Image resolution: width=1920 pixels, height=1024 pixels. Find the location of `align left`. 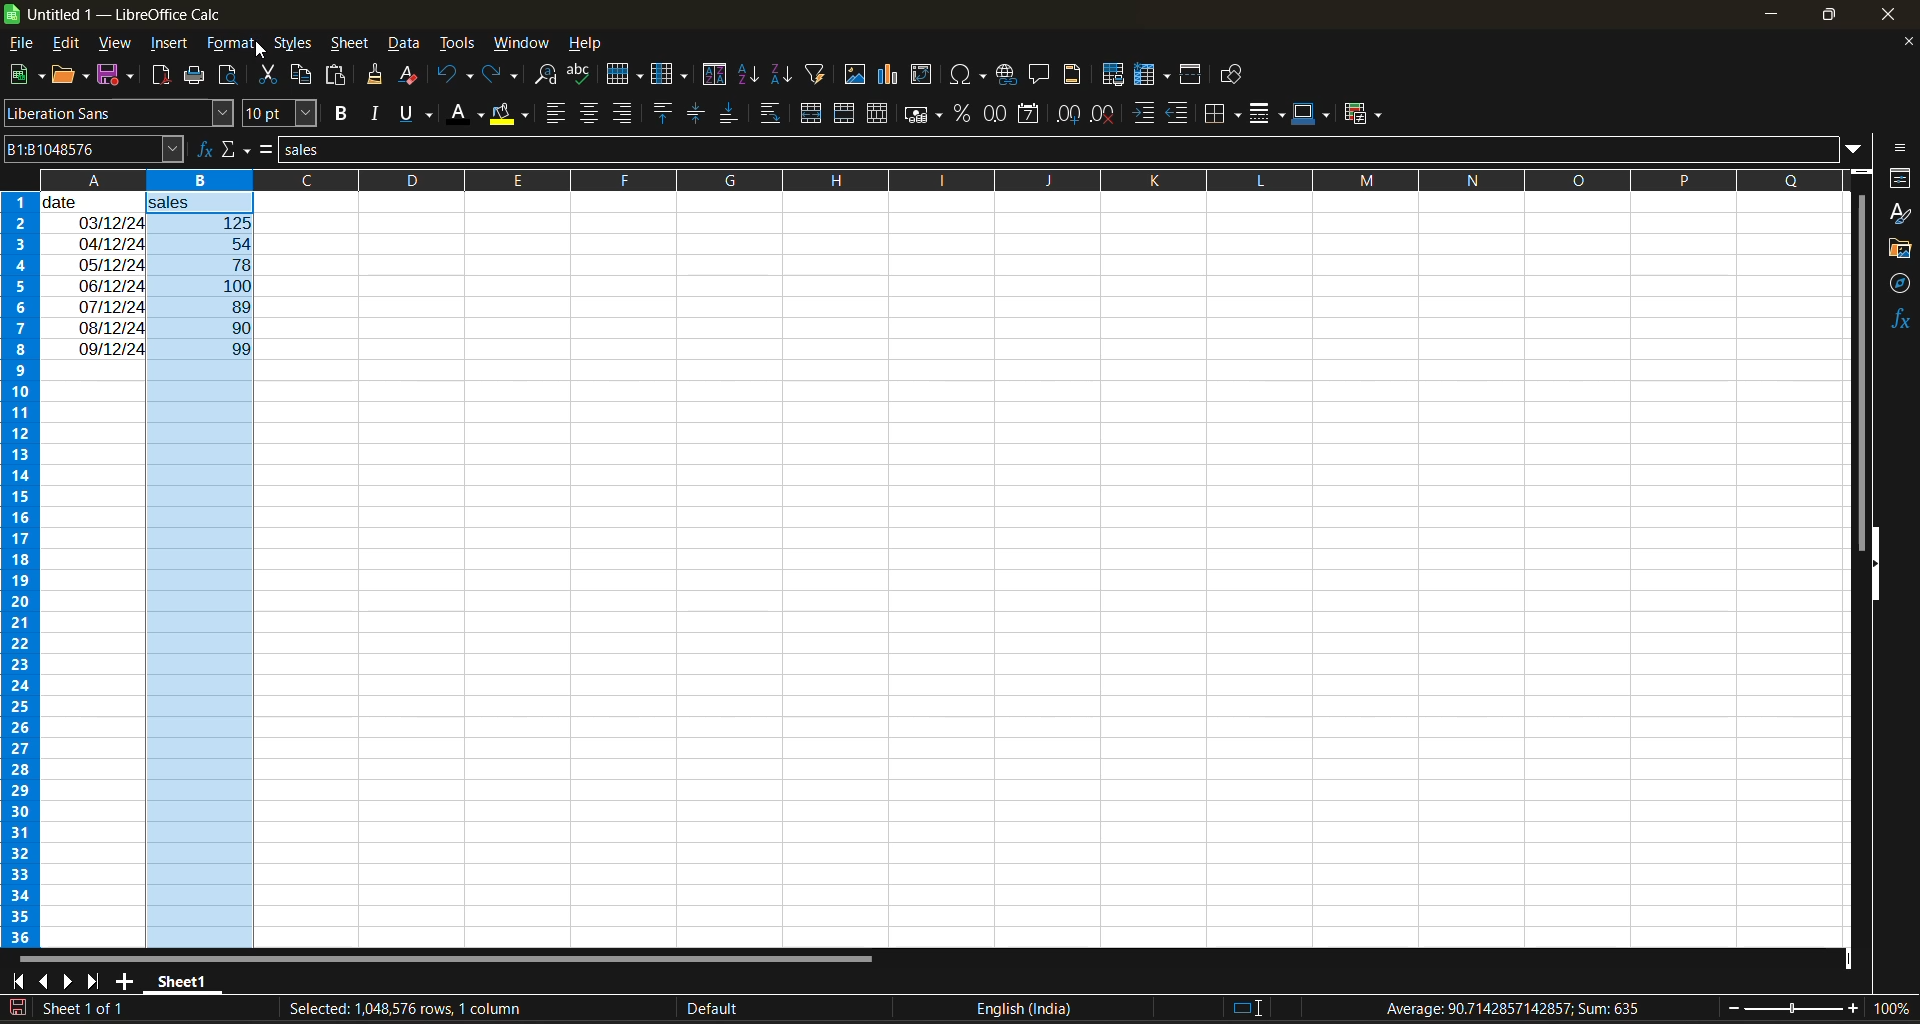

align left is located at coordinates (556, 114).